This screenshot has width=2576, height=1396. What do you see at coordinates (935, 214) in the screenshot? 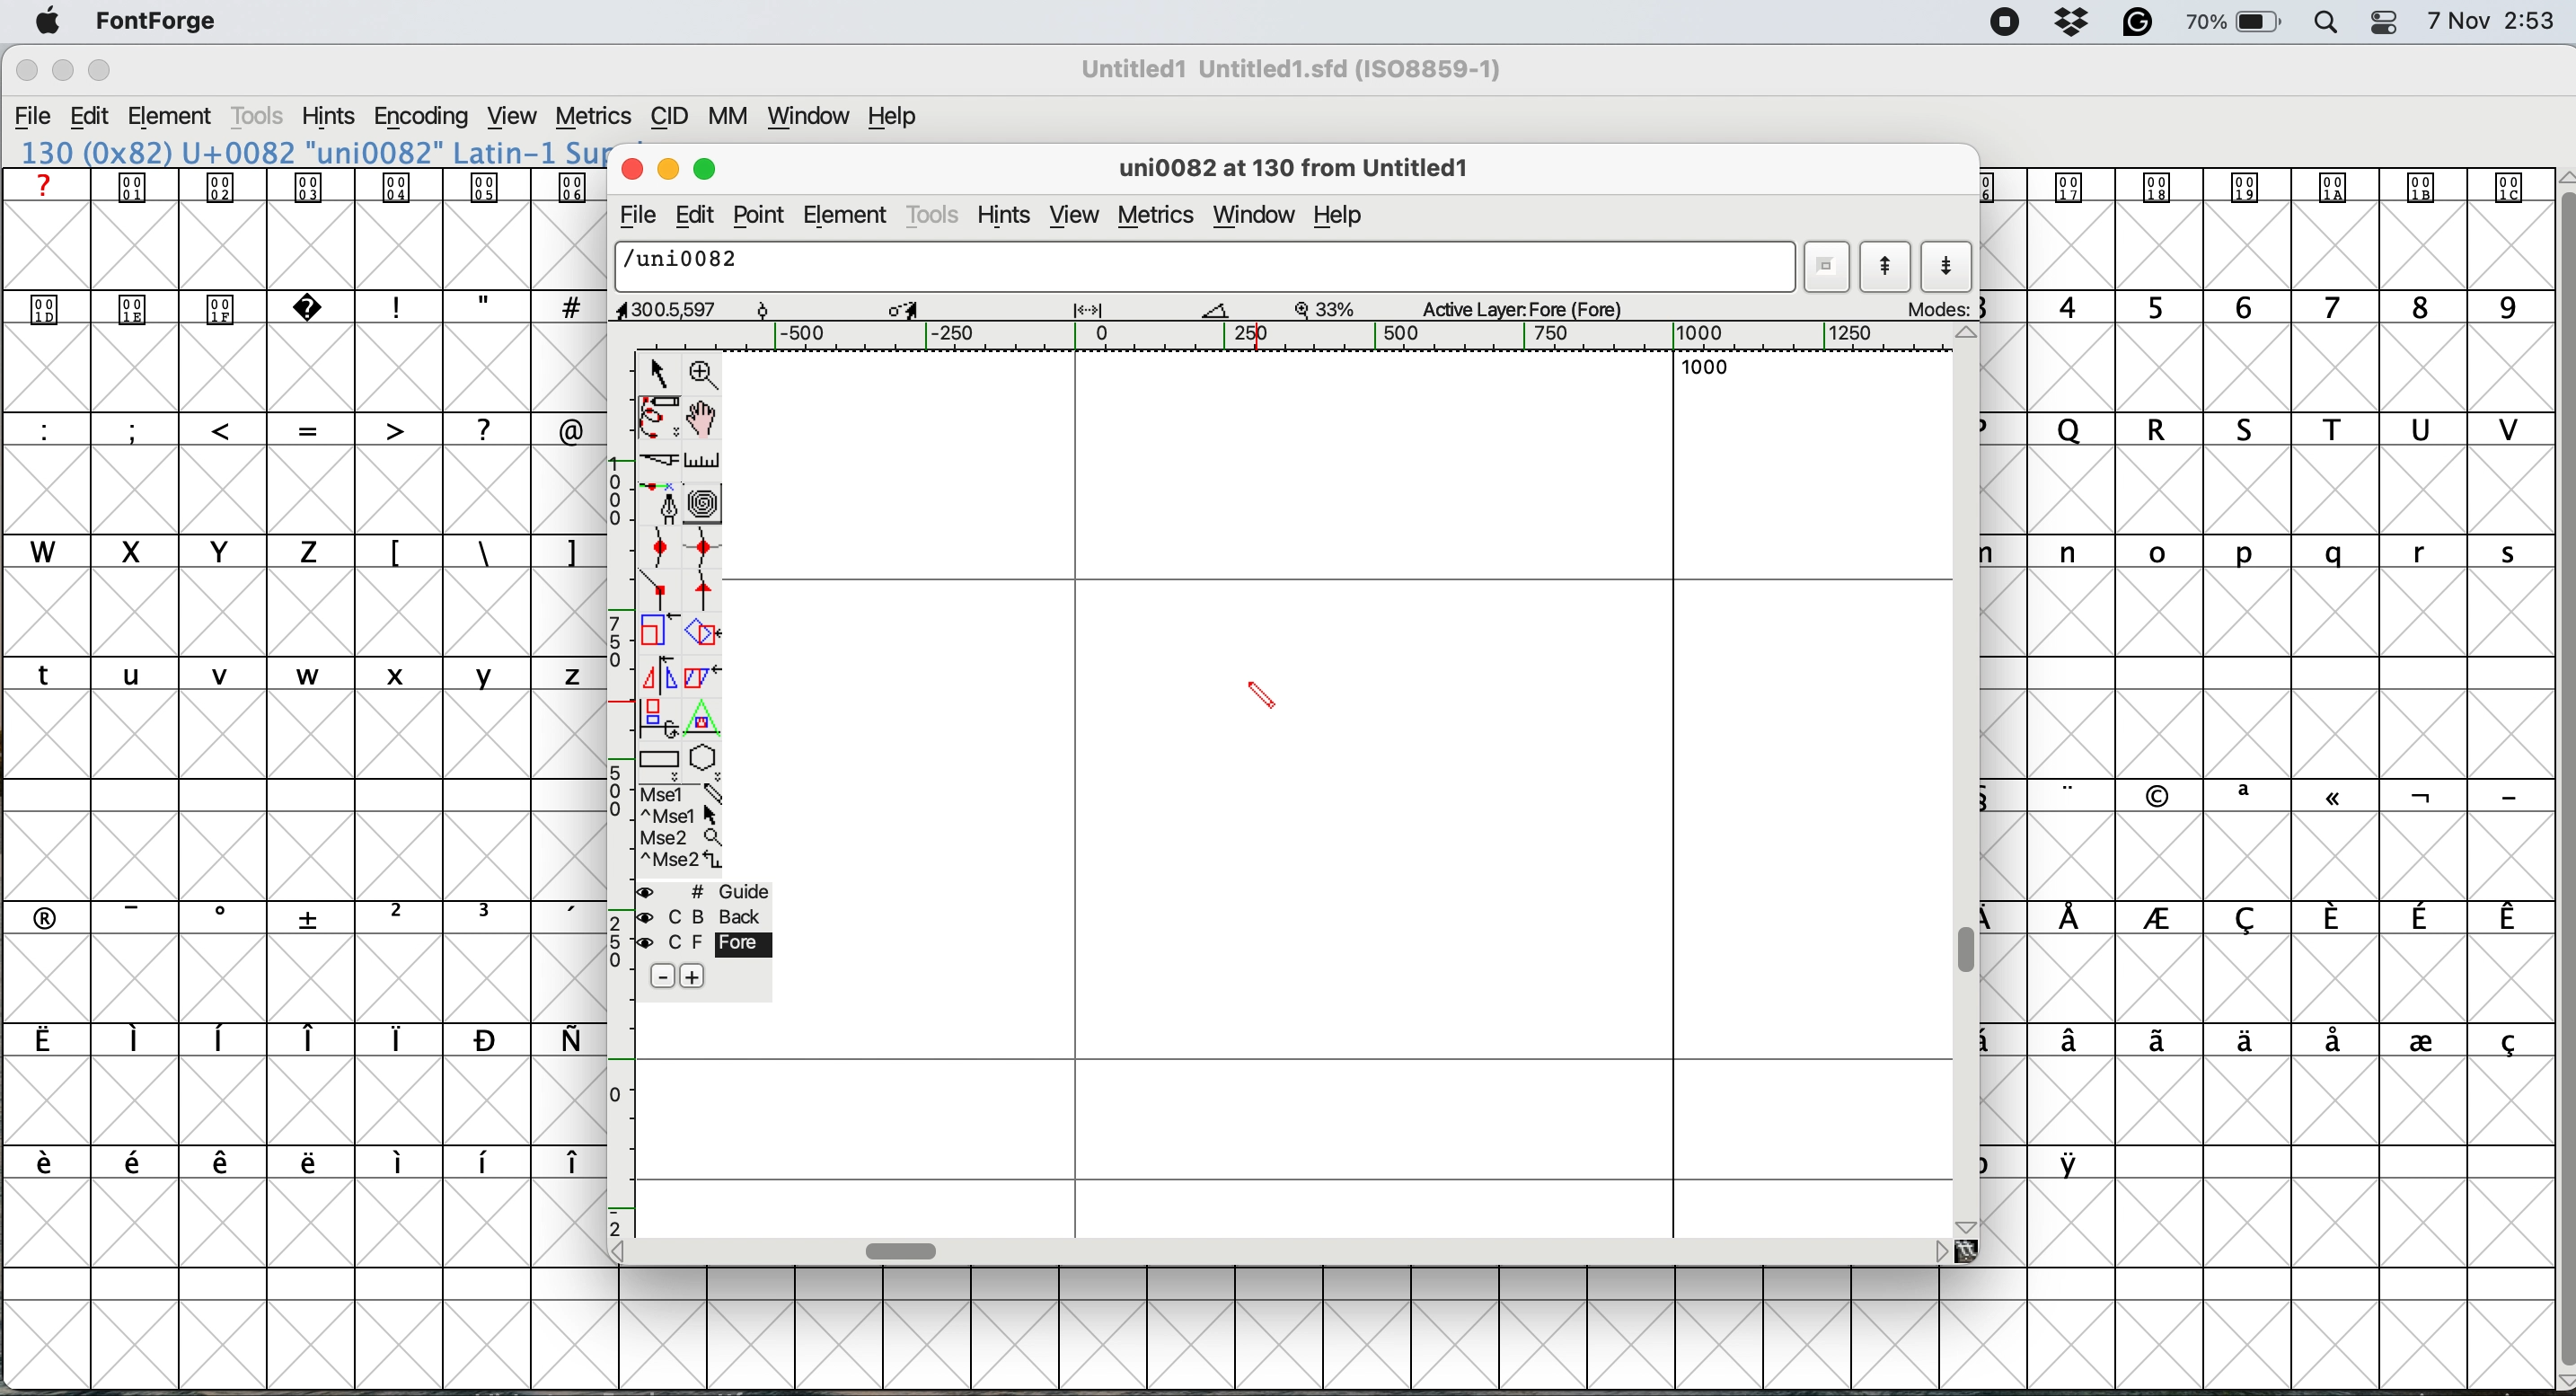
I see `tools` at bounding box center [935, 214].